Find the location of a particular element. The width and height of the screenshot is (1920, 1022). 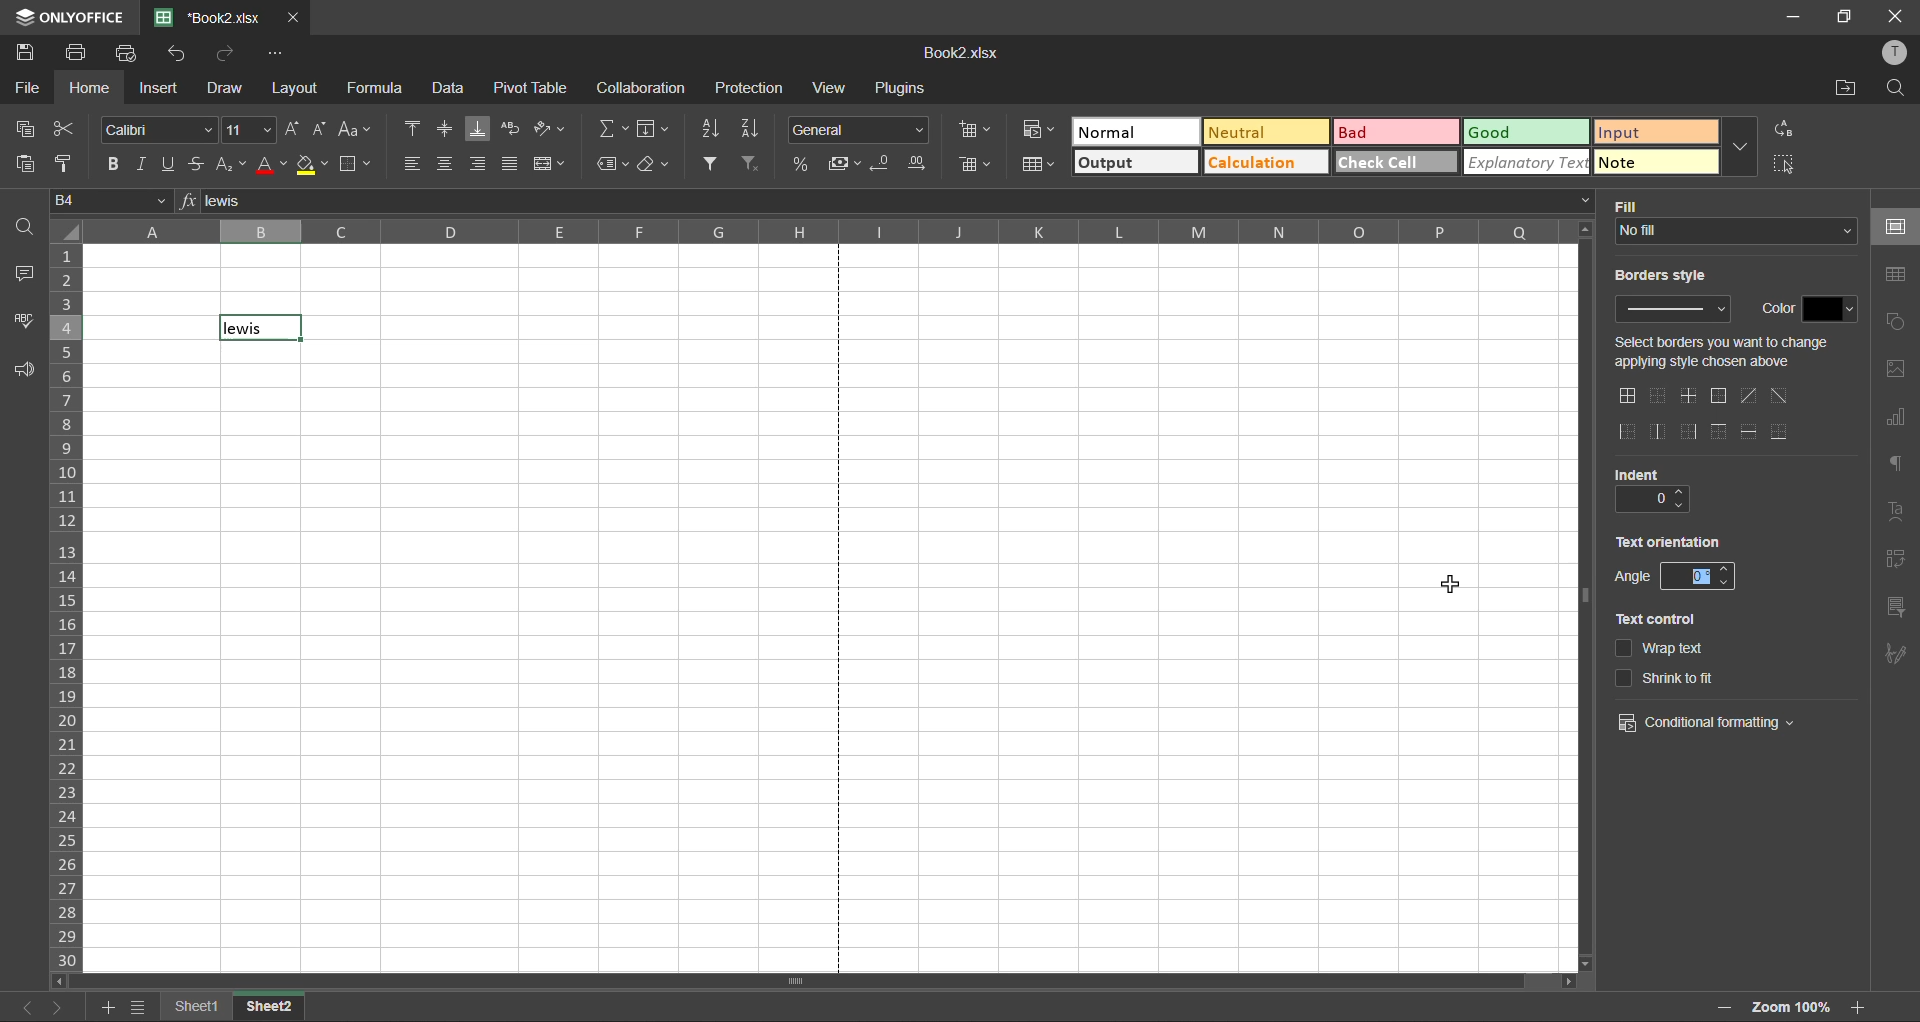

fill color is located at coordinates (313, 167).